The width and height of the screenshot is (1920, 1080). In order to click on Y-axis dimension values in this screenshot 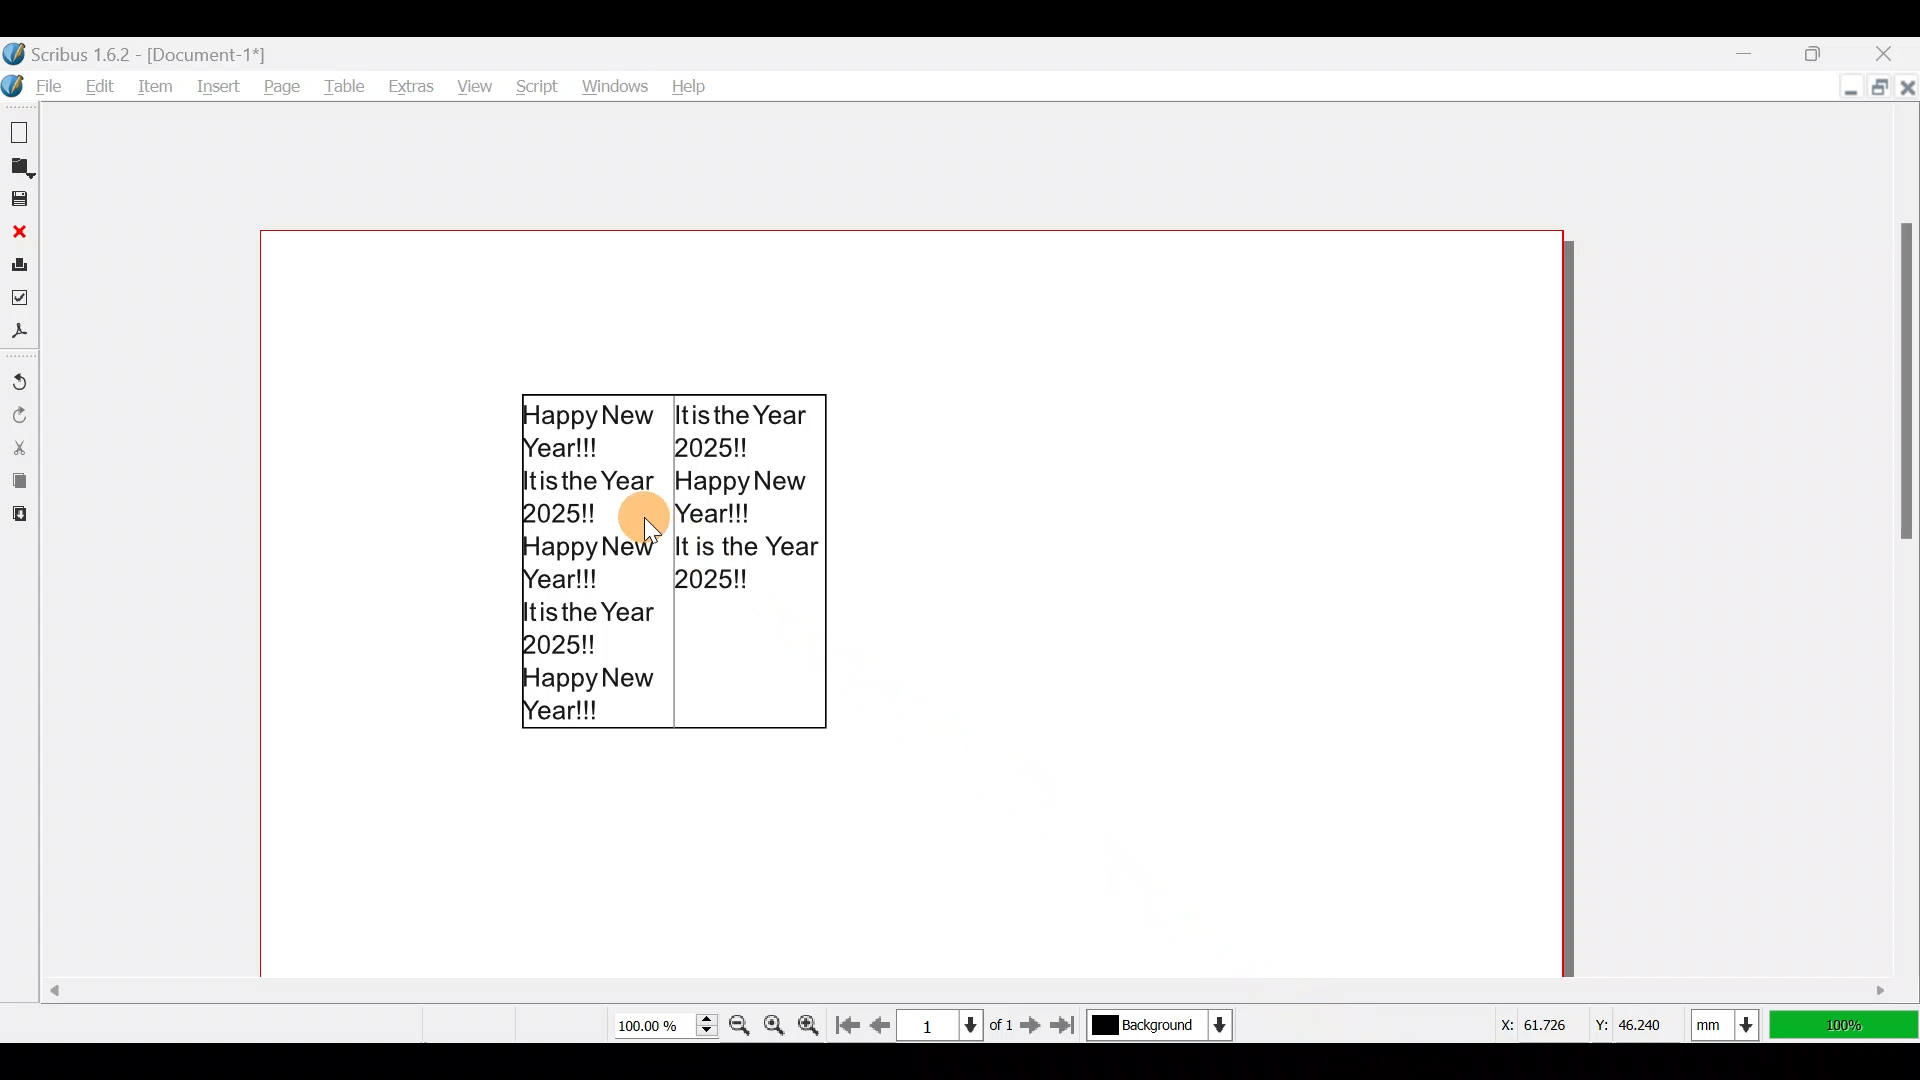, I will do `click(1639, 1017)`.